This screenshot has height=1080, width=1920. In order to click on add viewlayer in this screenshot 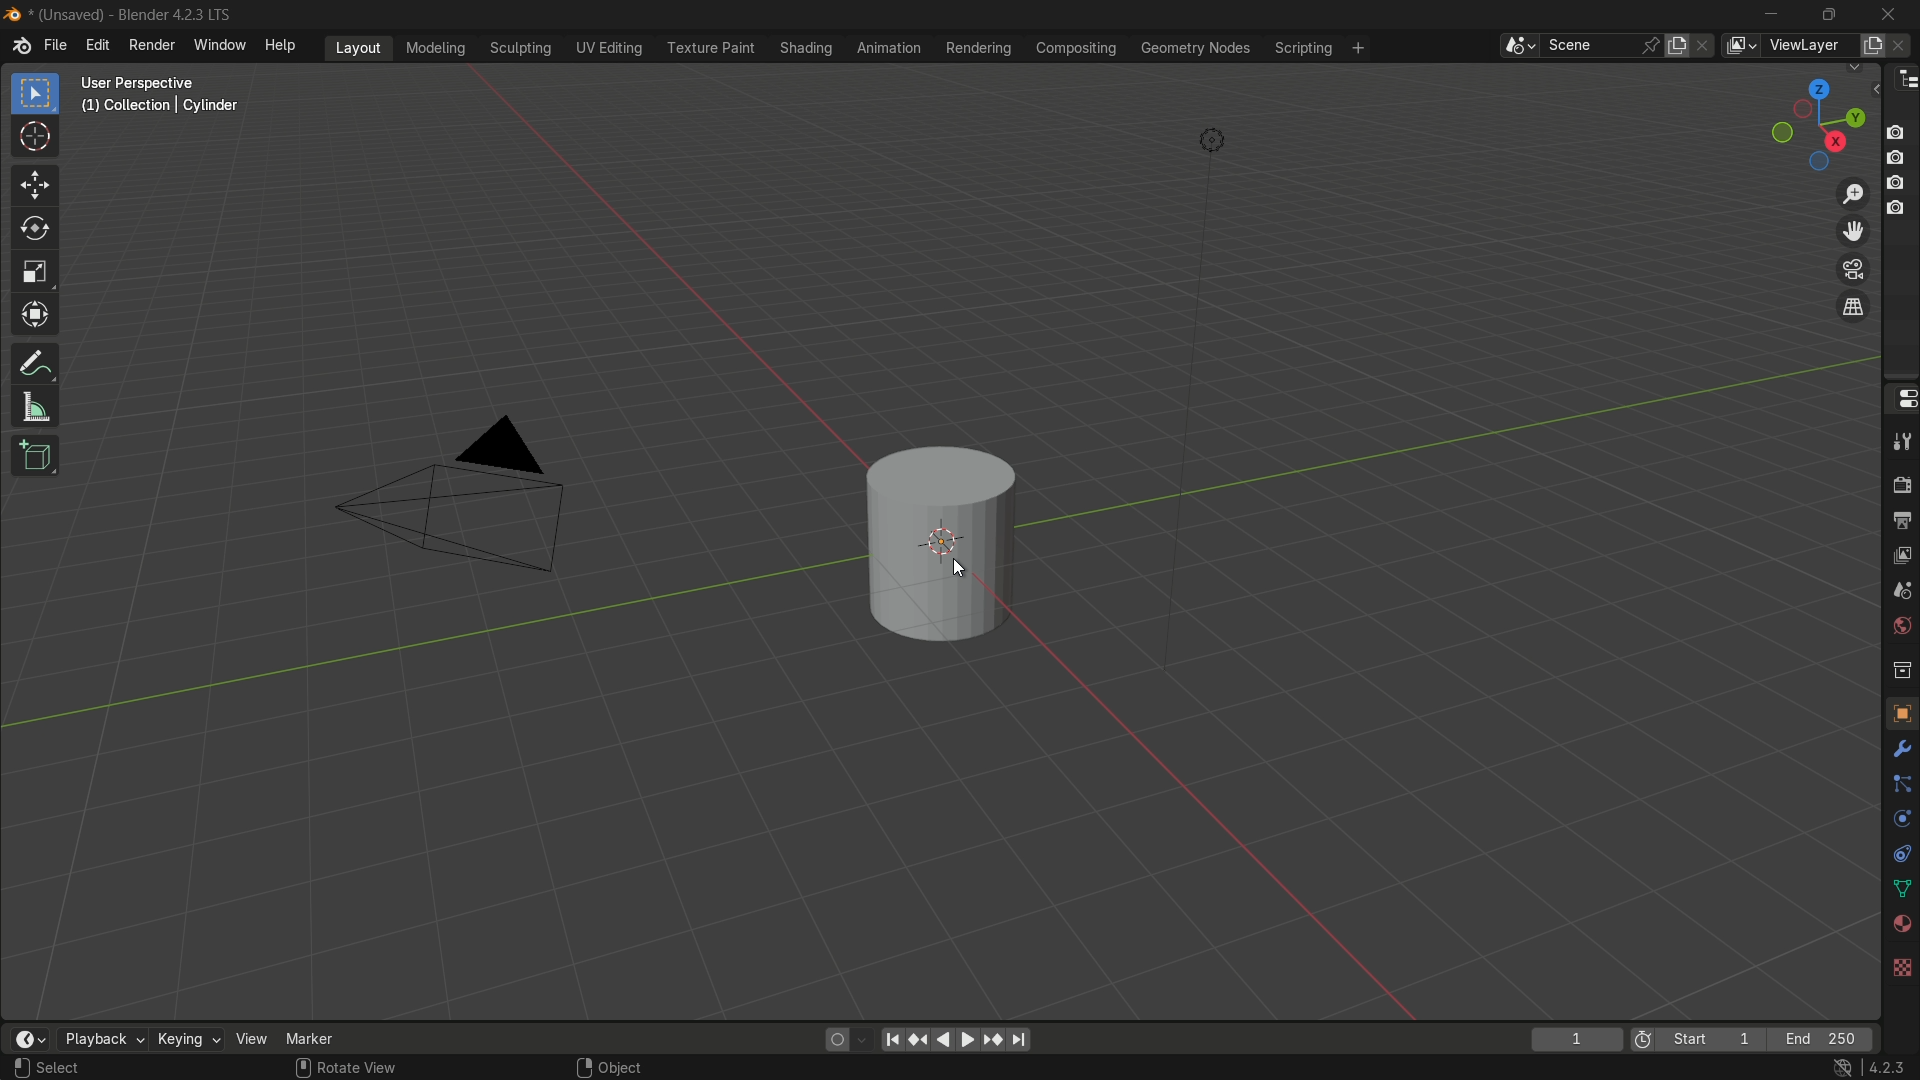, I will do `click(1872, 46)`.